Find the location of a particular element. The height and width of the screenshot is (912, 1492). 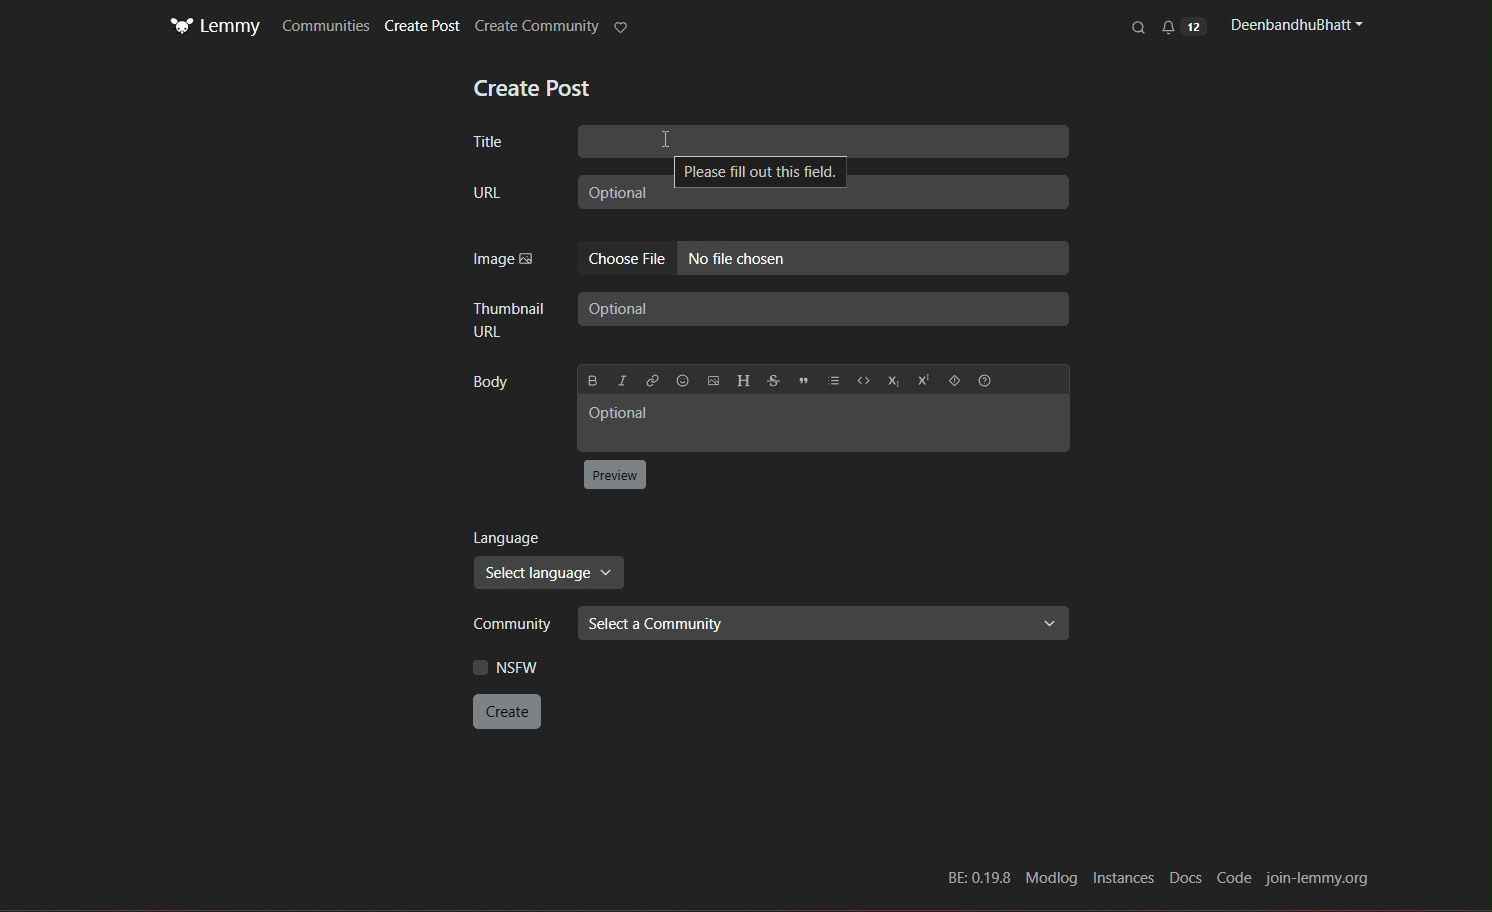

URL is located at coordinates (486, 194).